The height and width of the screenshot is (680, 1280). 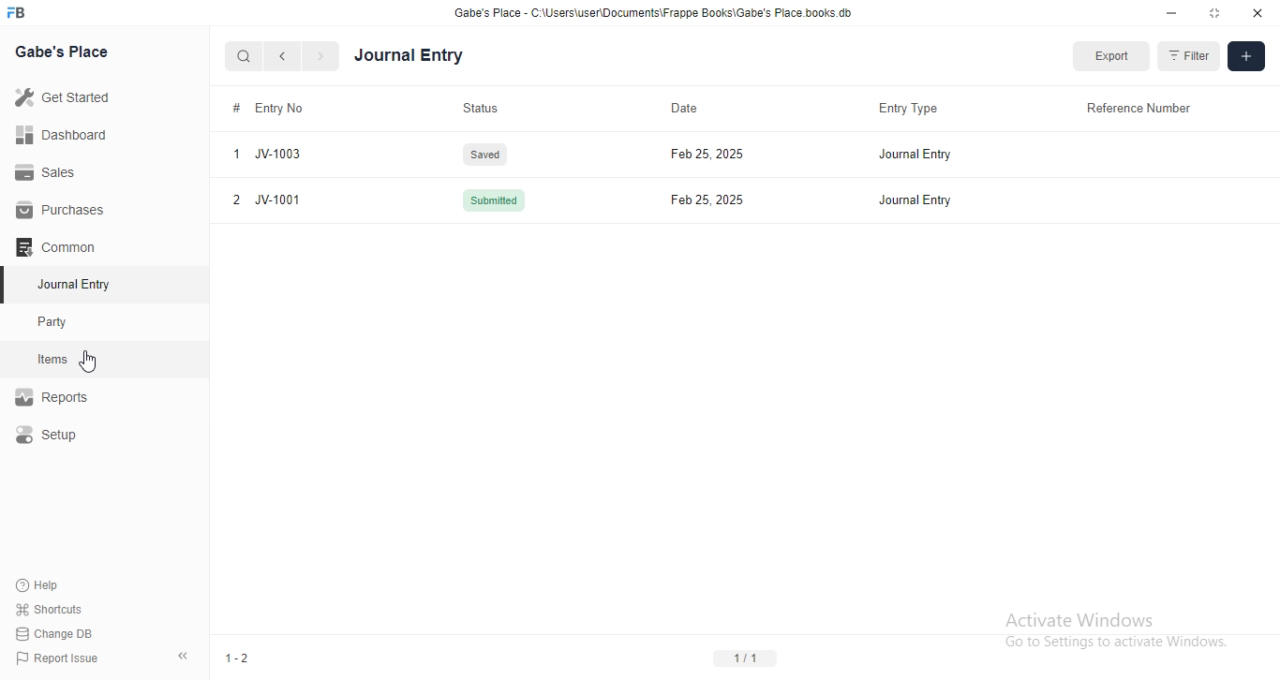 I want to click on ‘Shortcuts, so click(x=58, y=608).